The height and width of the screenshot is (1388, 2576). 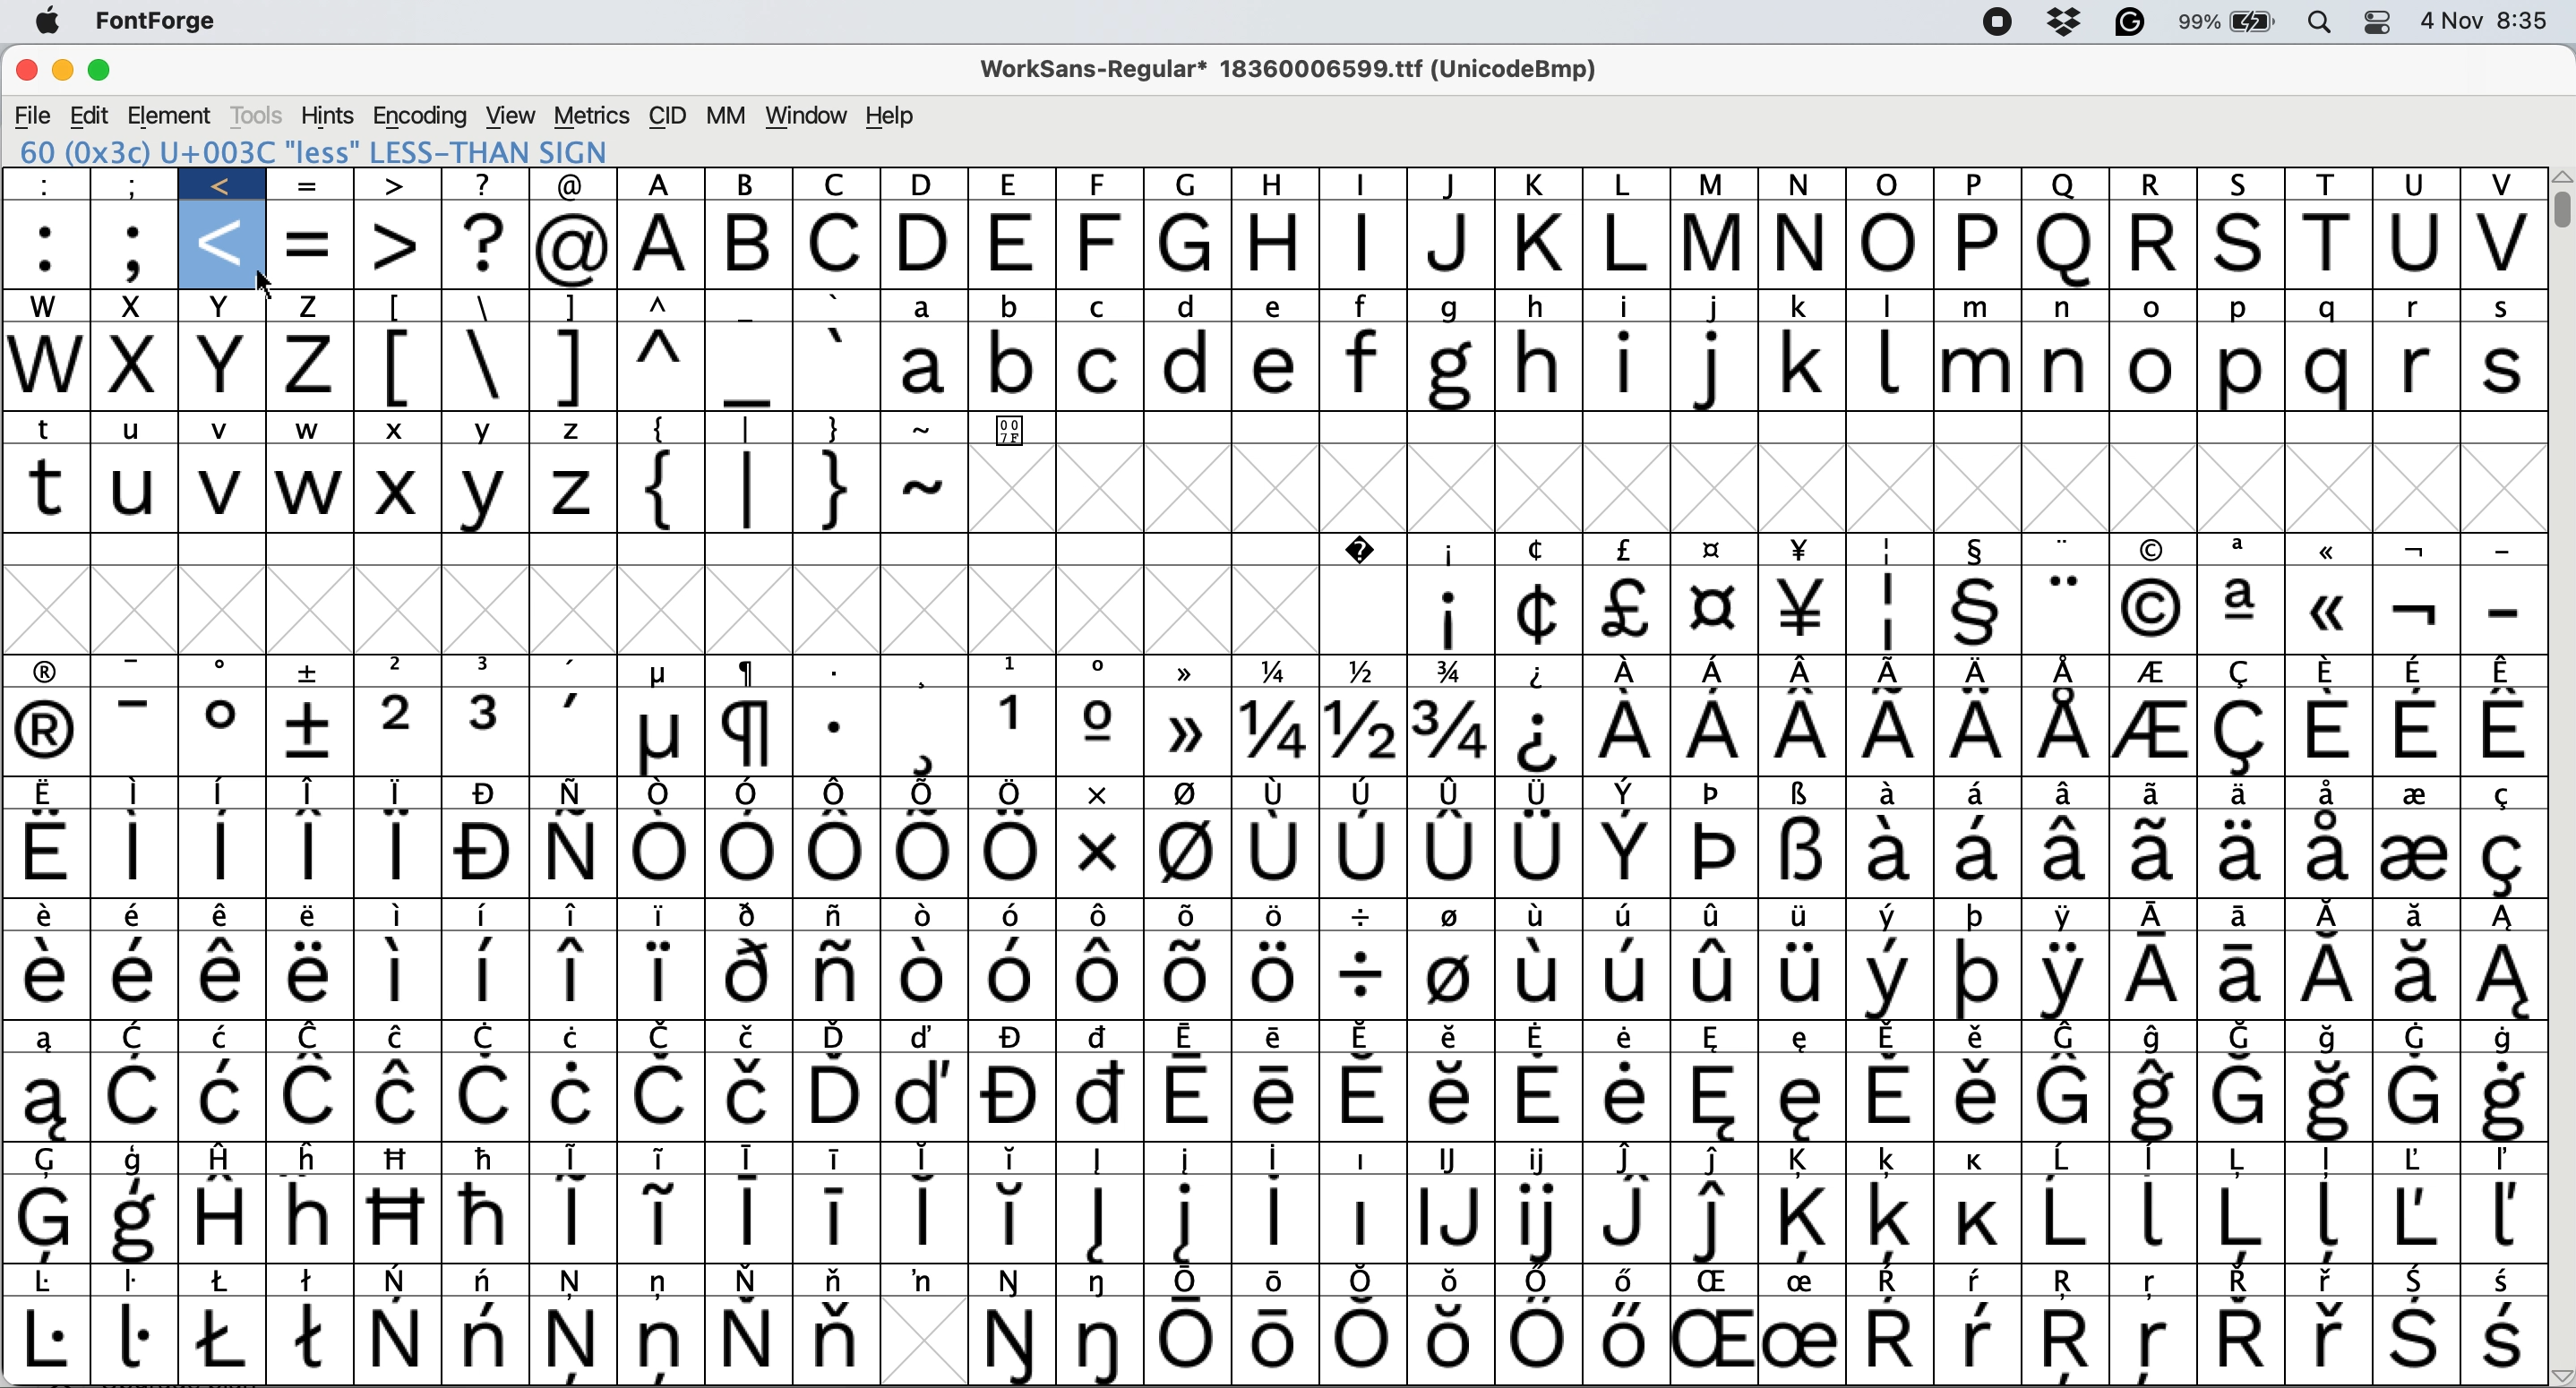 What do you see at coordinates (2502, 1281) in the screenshot?
I see `Symbol` at bounding box center [2502, 1281].